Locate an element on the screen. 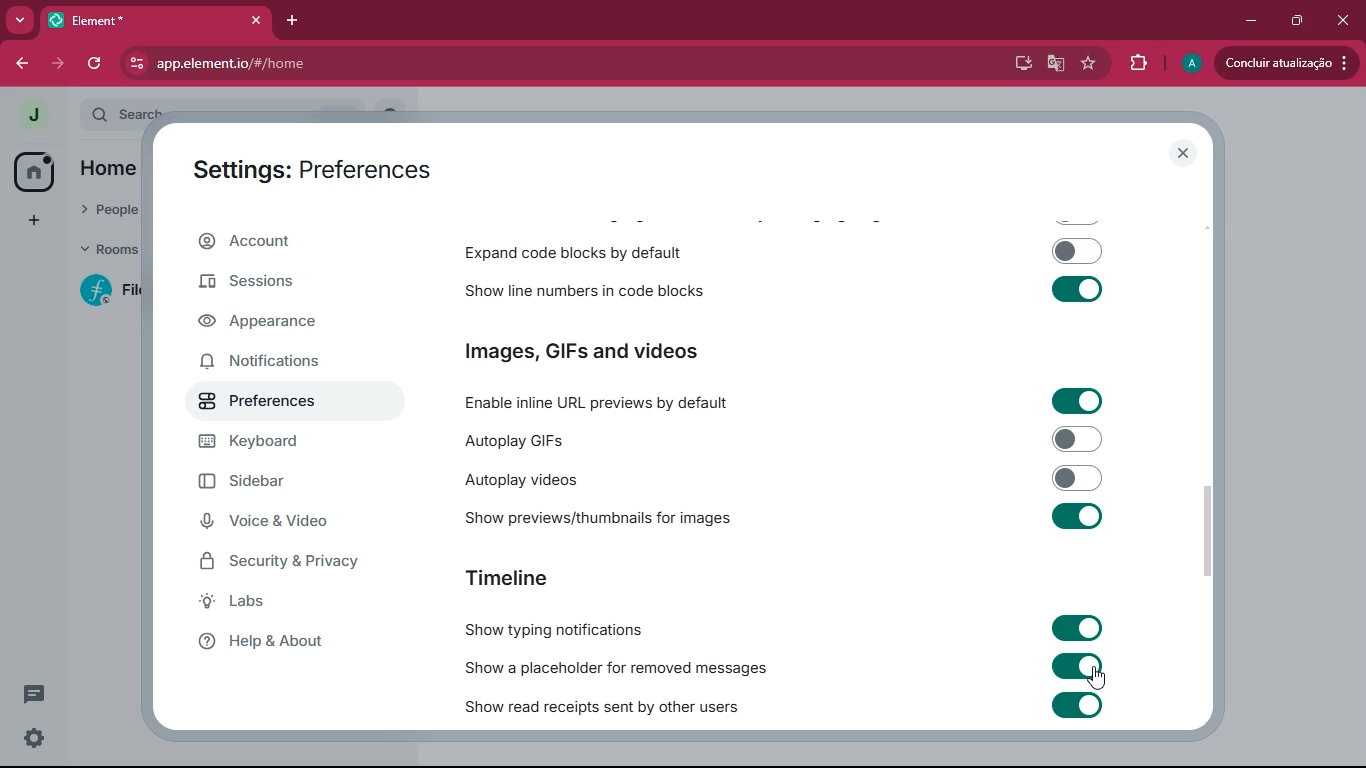  labs is located at coordinates (297, 602).